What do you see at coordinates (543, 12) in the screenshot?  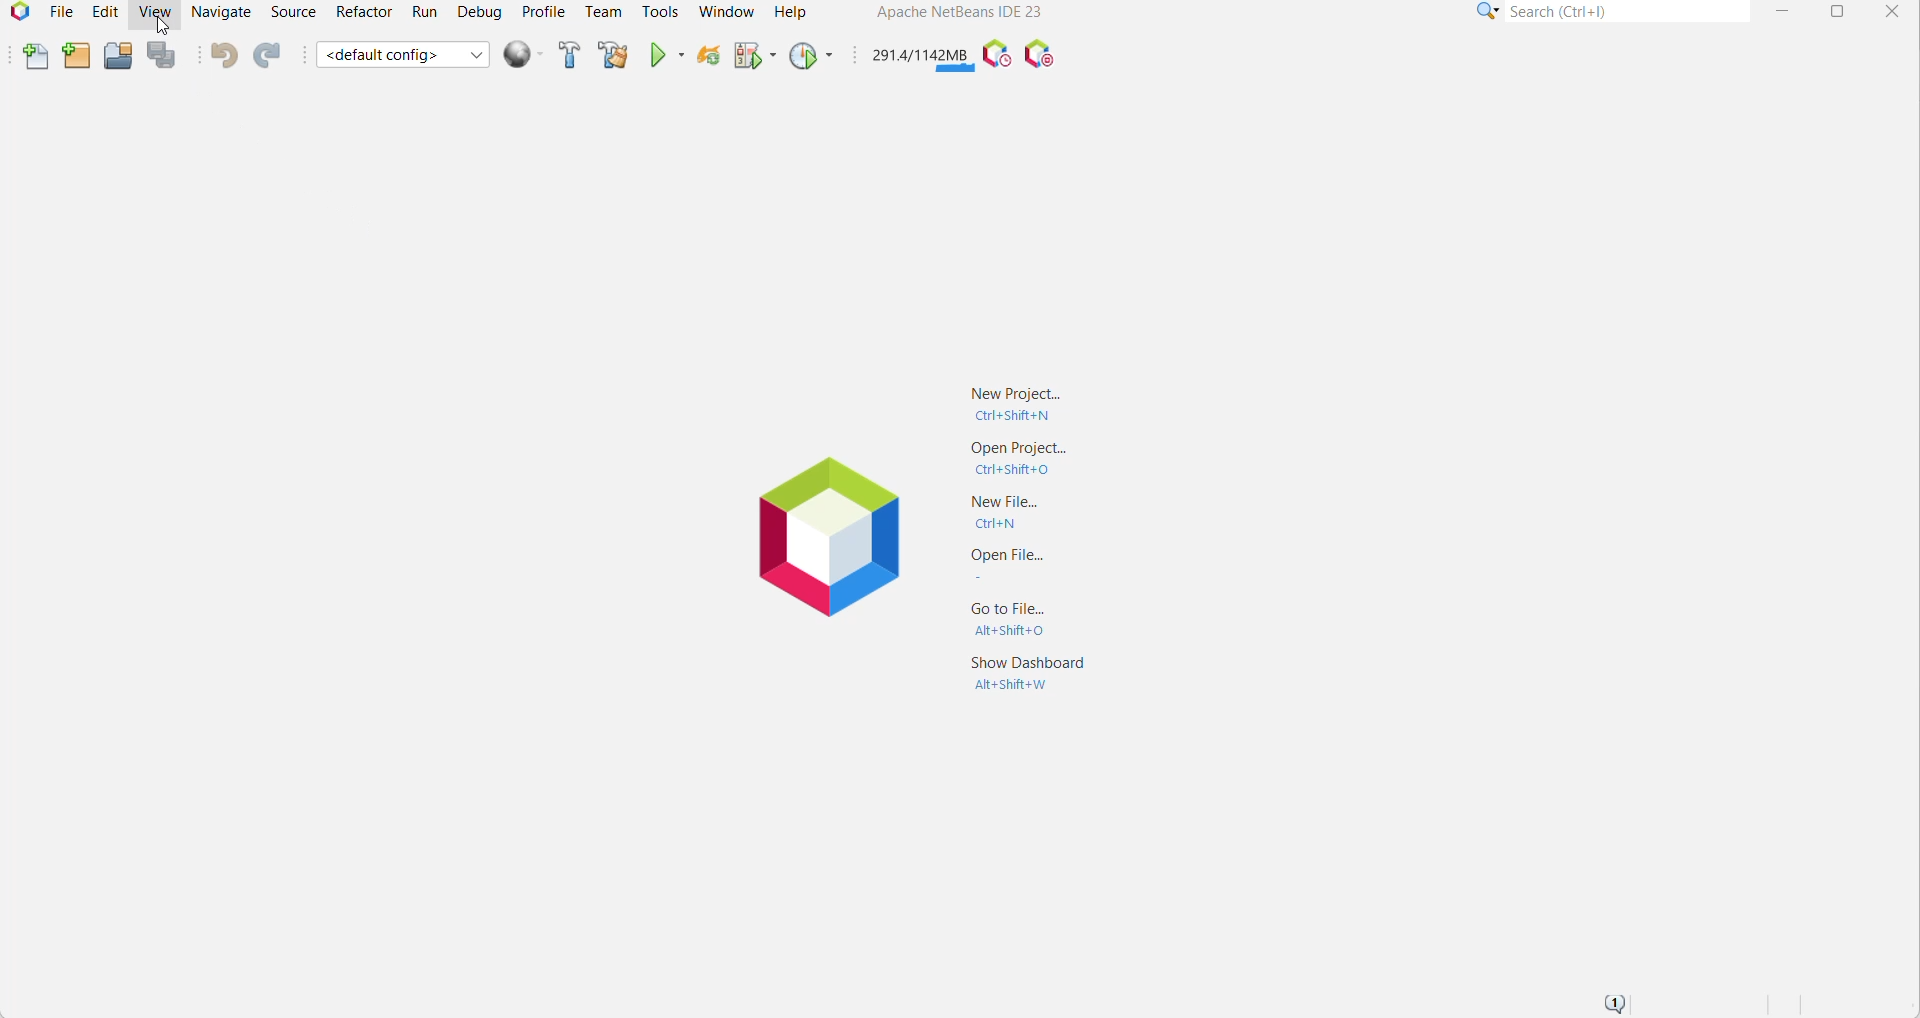 I see `Profile` at bounding box center [543, 12].